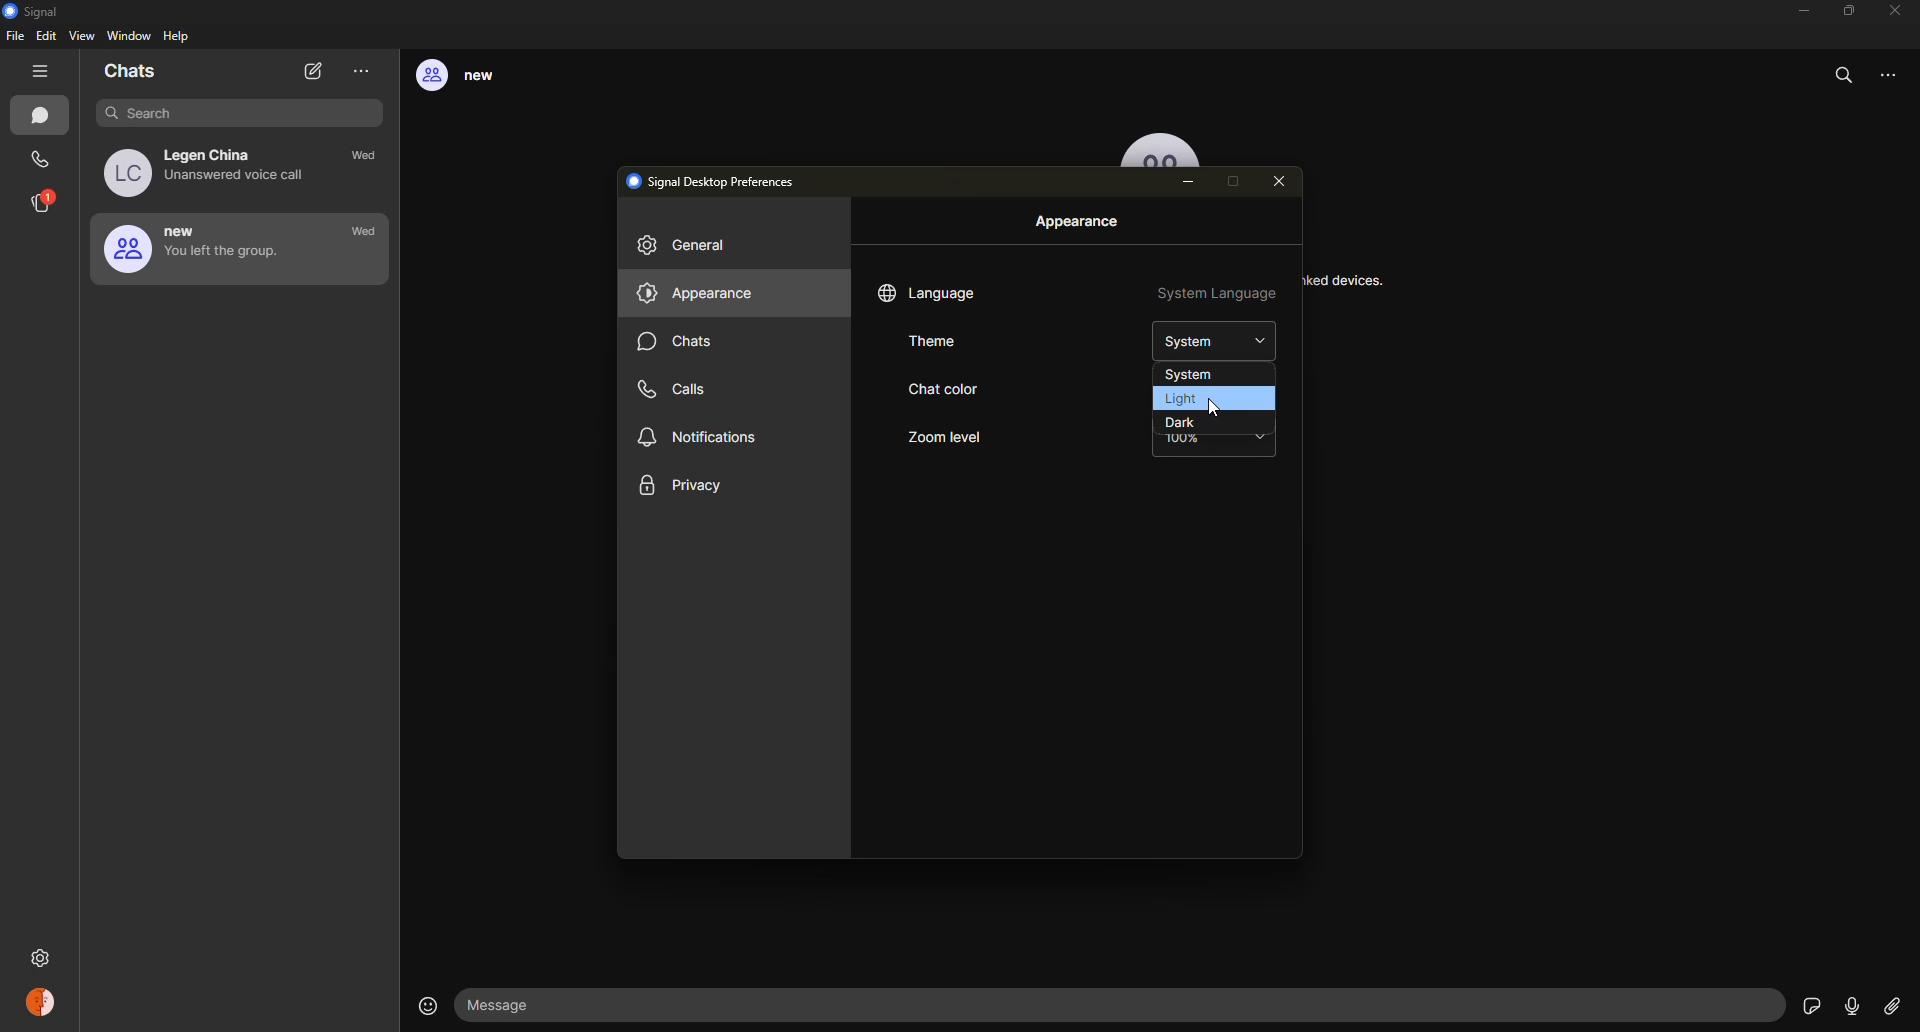 This screenshot has width=1920, height=1032. What do you see at coordinates (44, 117) in the screenshot?
I see `chats` at bounding box center [44, 117].